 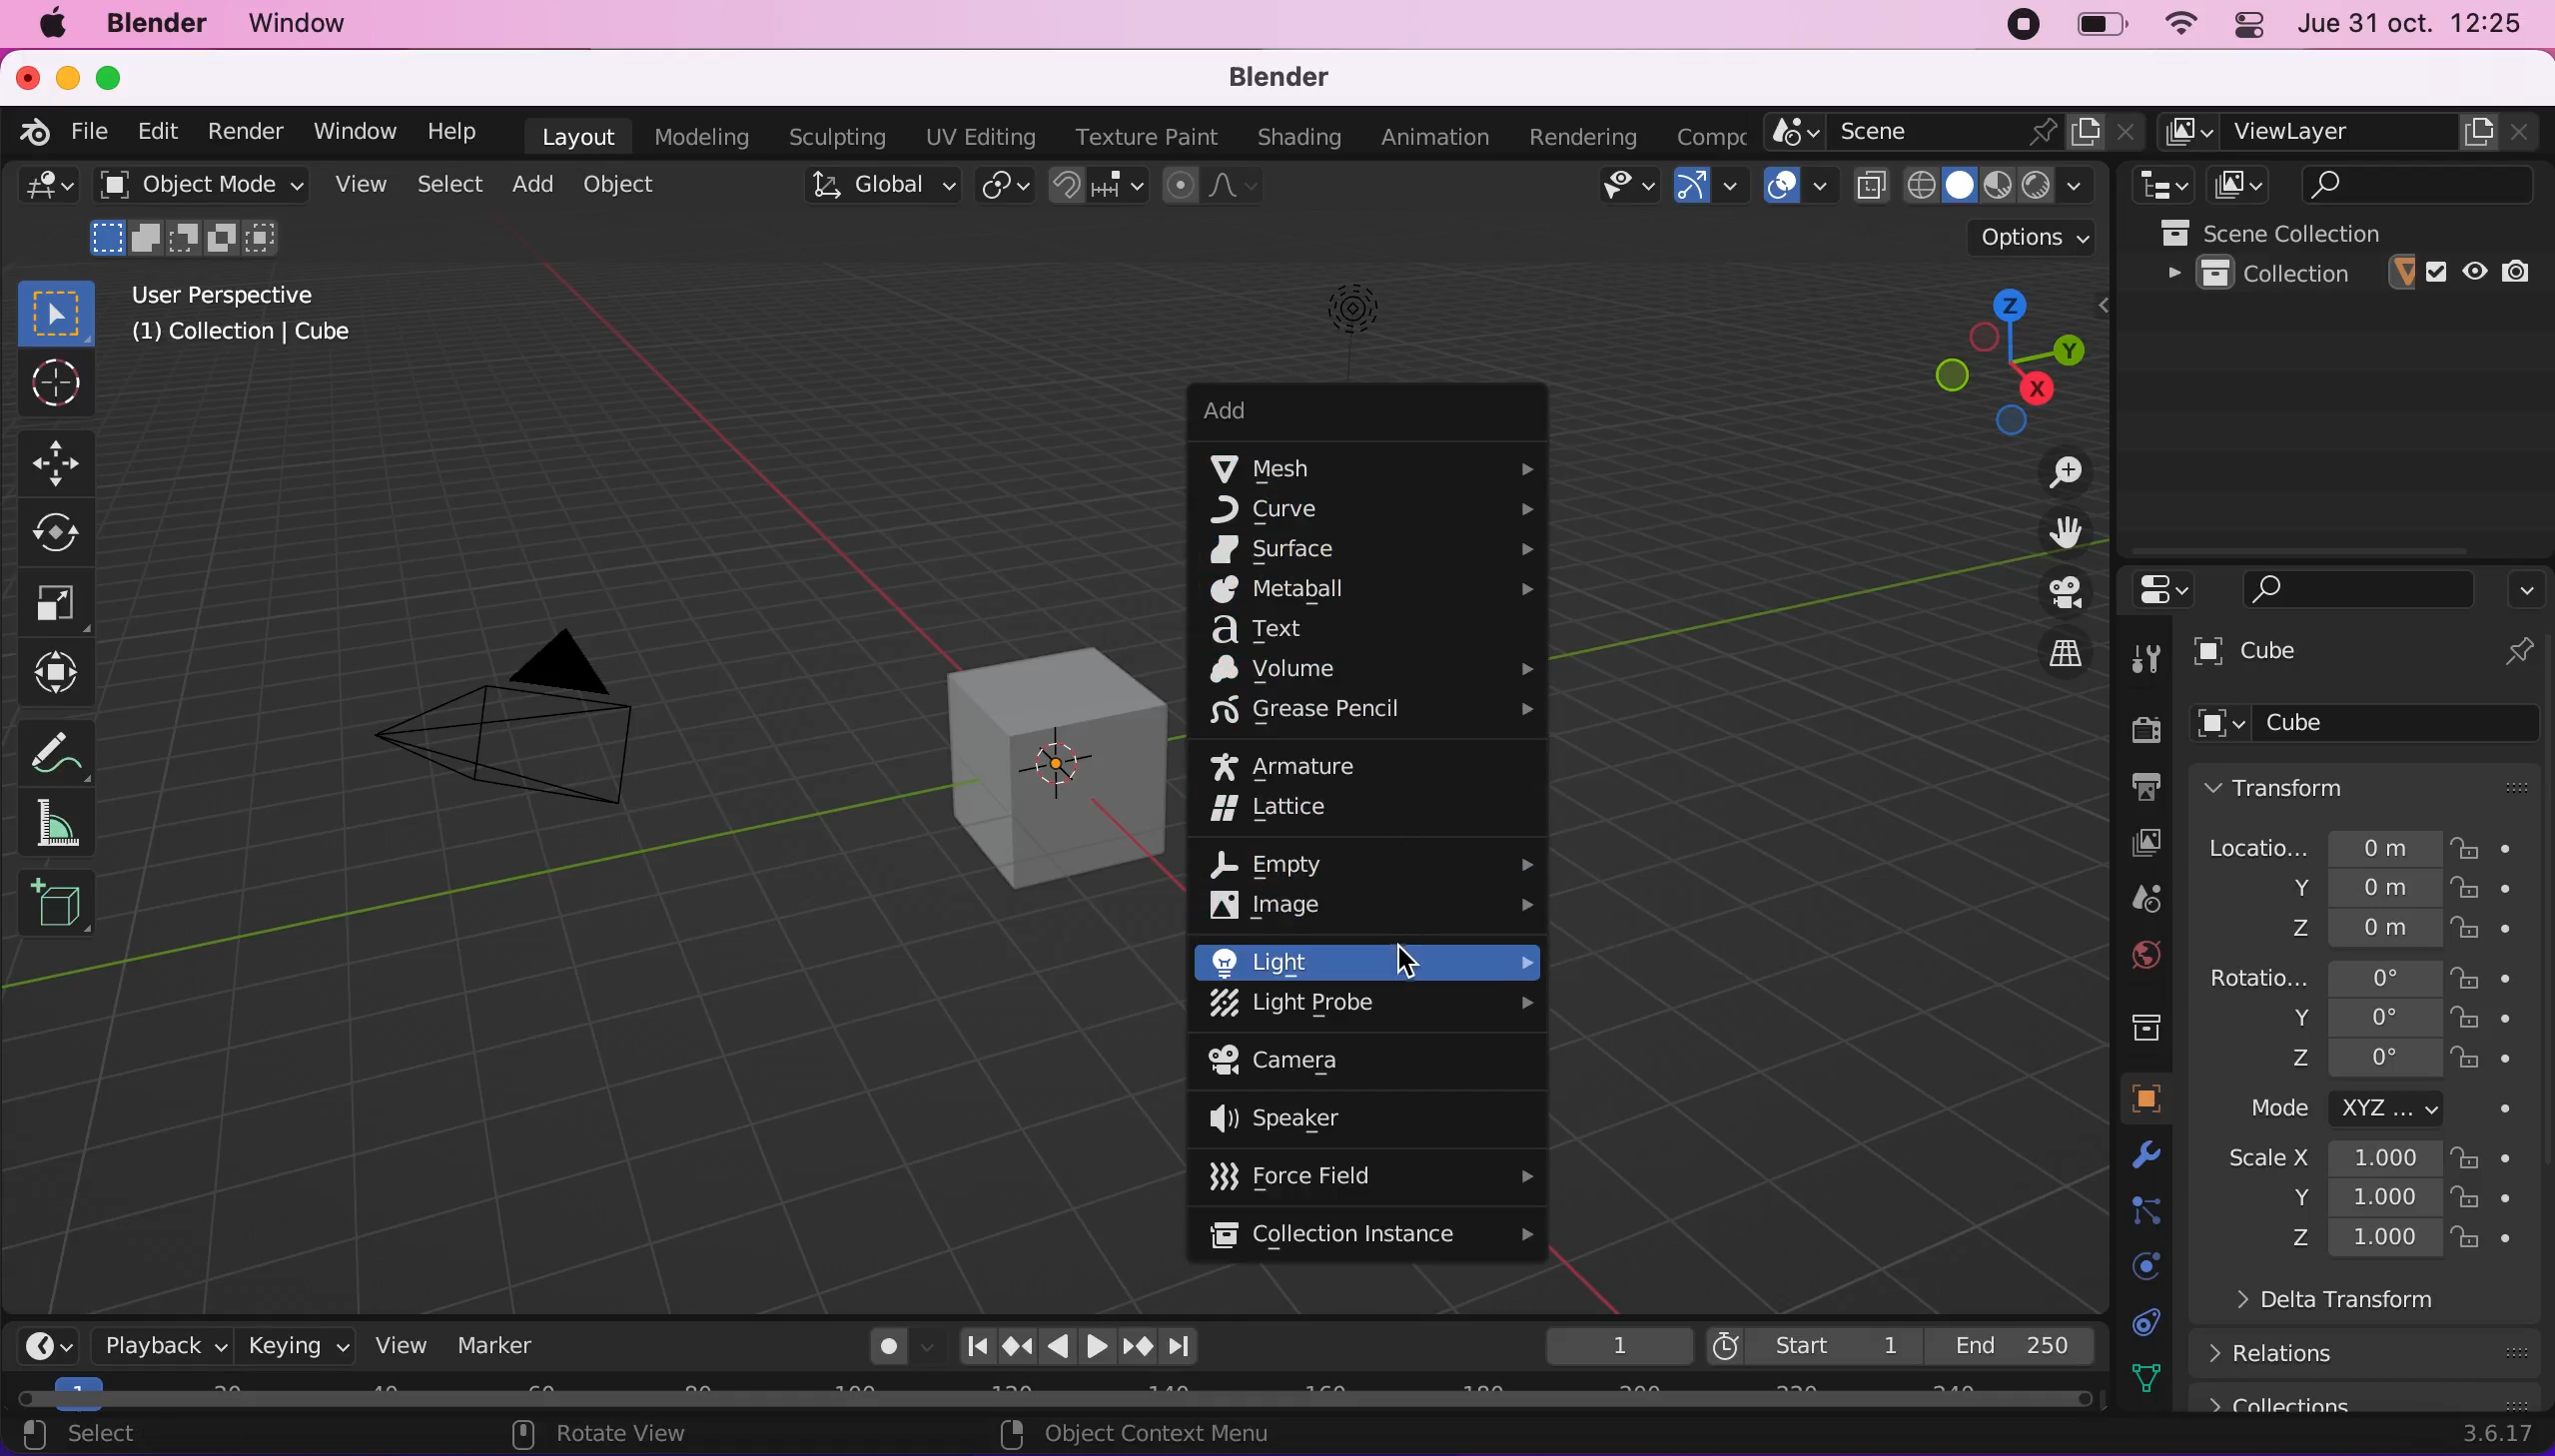 What do you see at coordinates (2359, 1017) in the screenshot?
I see `y 0` at bounding box center [2359, 1017].